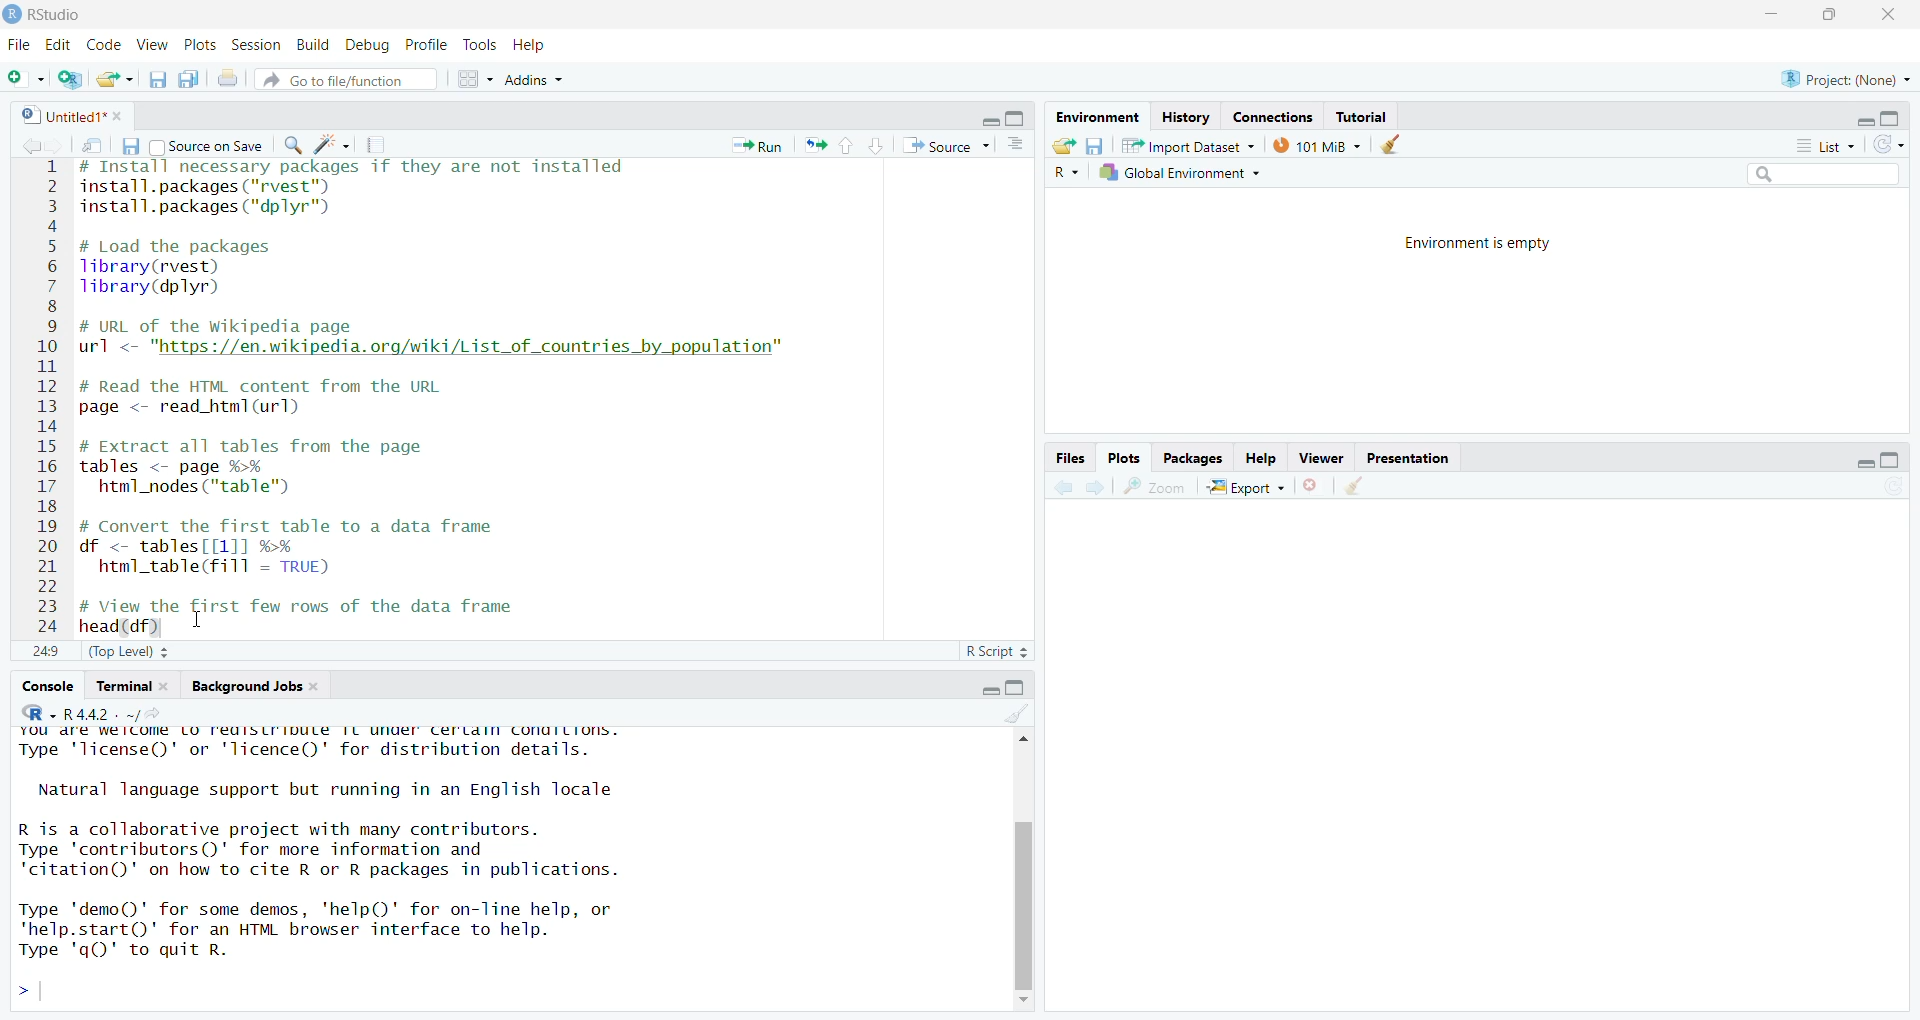 Image resolution: width=1920 pixels, height=1020 pixels. What do you see at coordinates (170, 686) in the screenshot?
I see `close` at bounding box center [170, 686].